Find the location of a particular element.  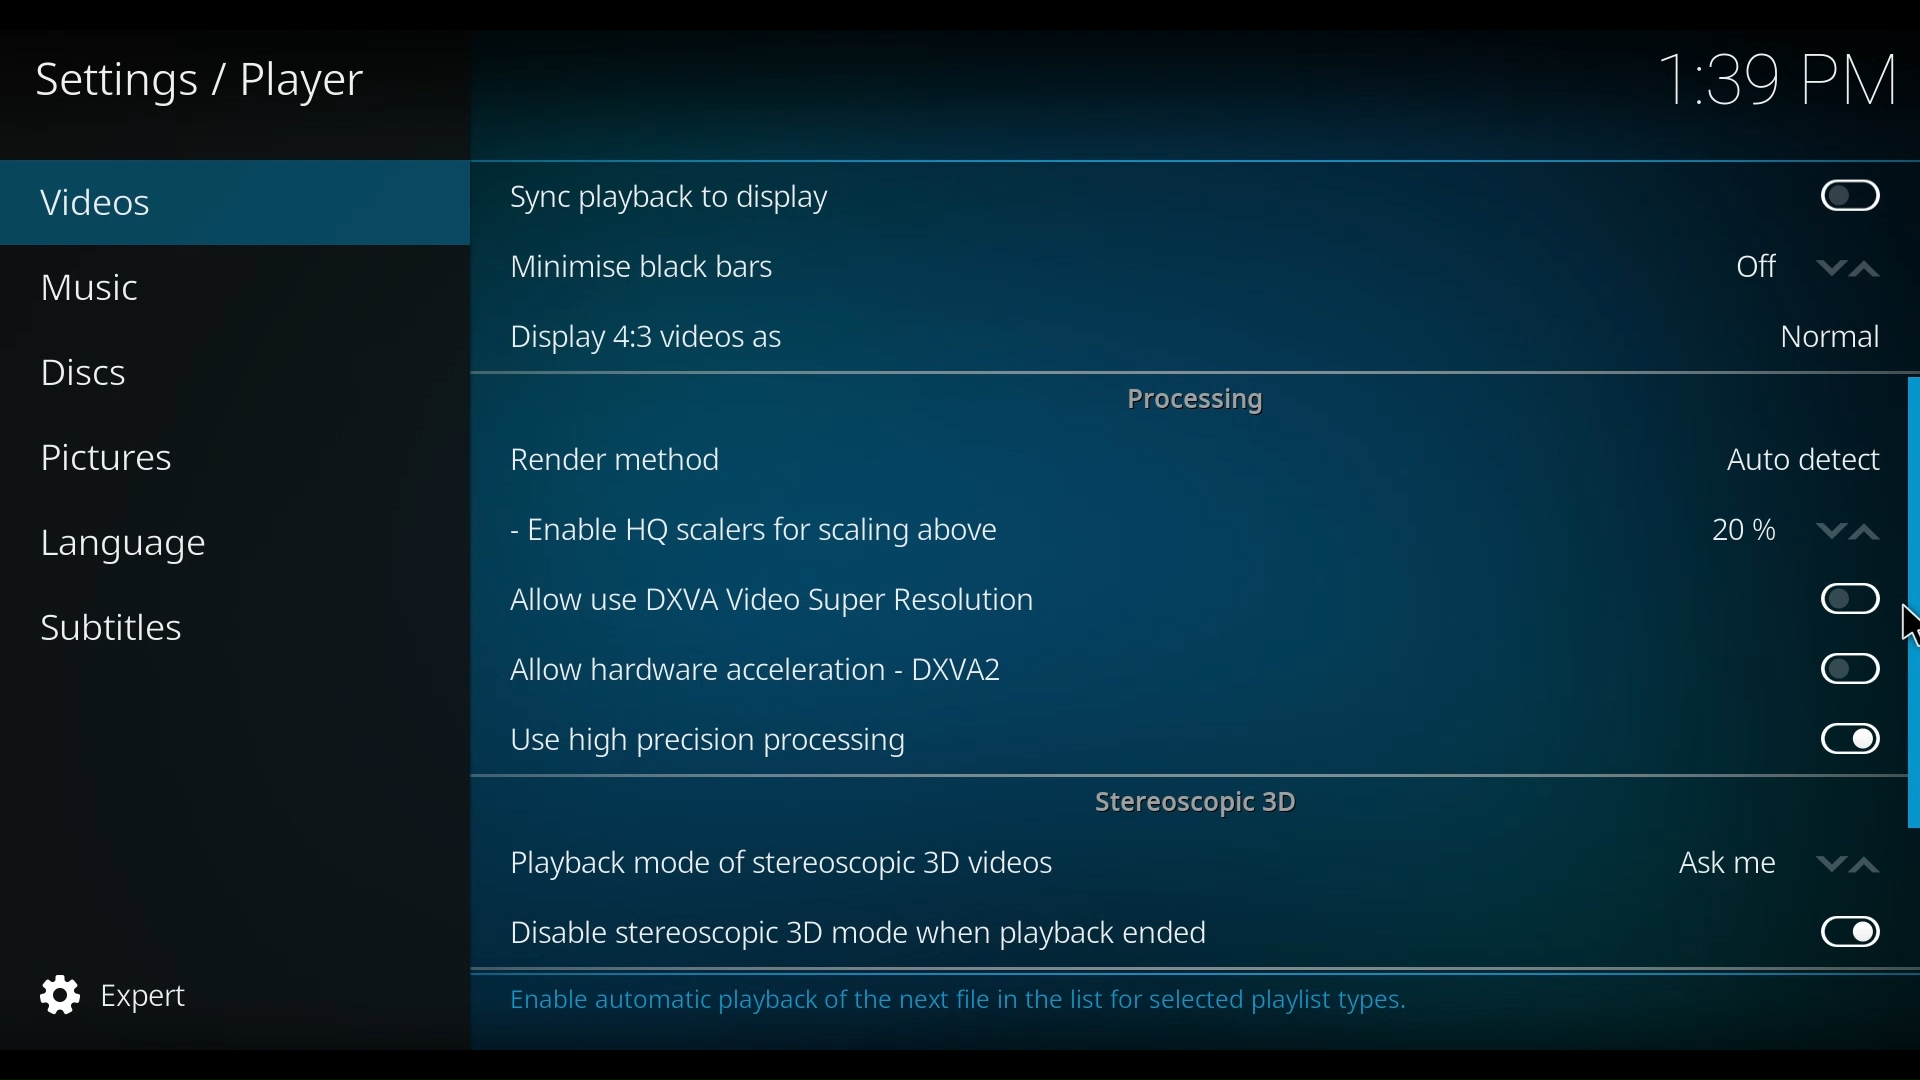

down is located at coordinates (1828, 862).